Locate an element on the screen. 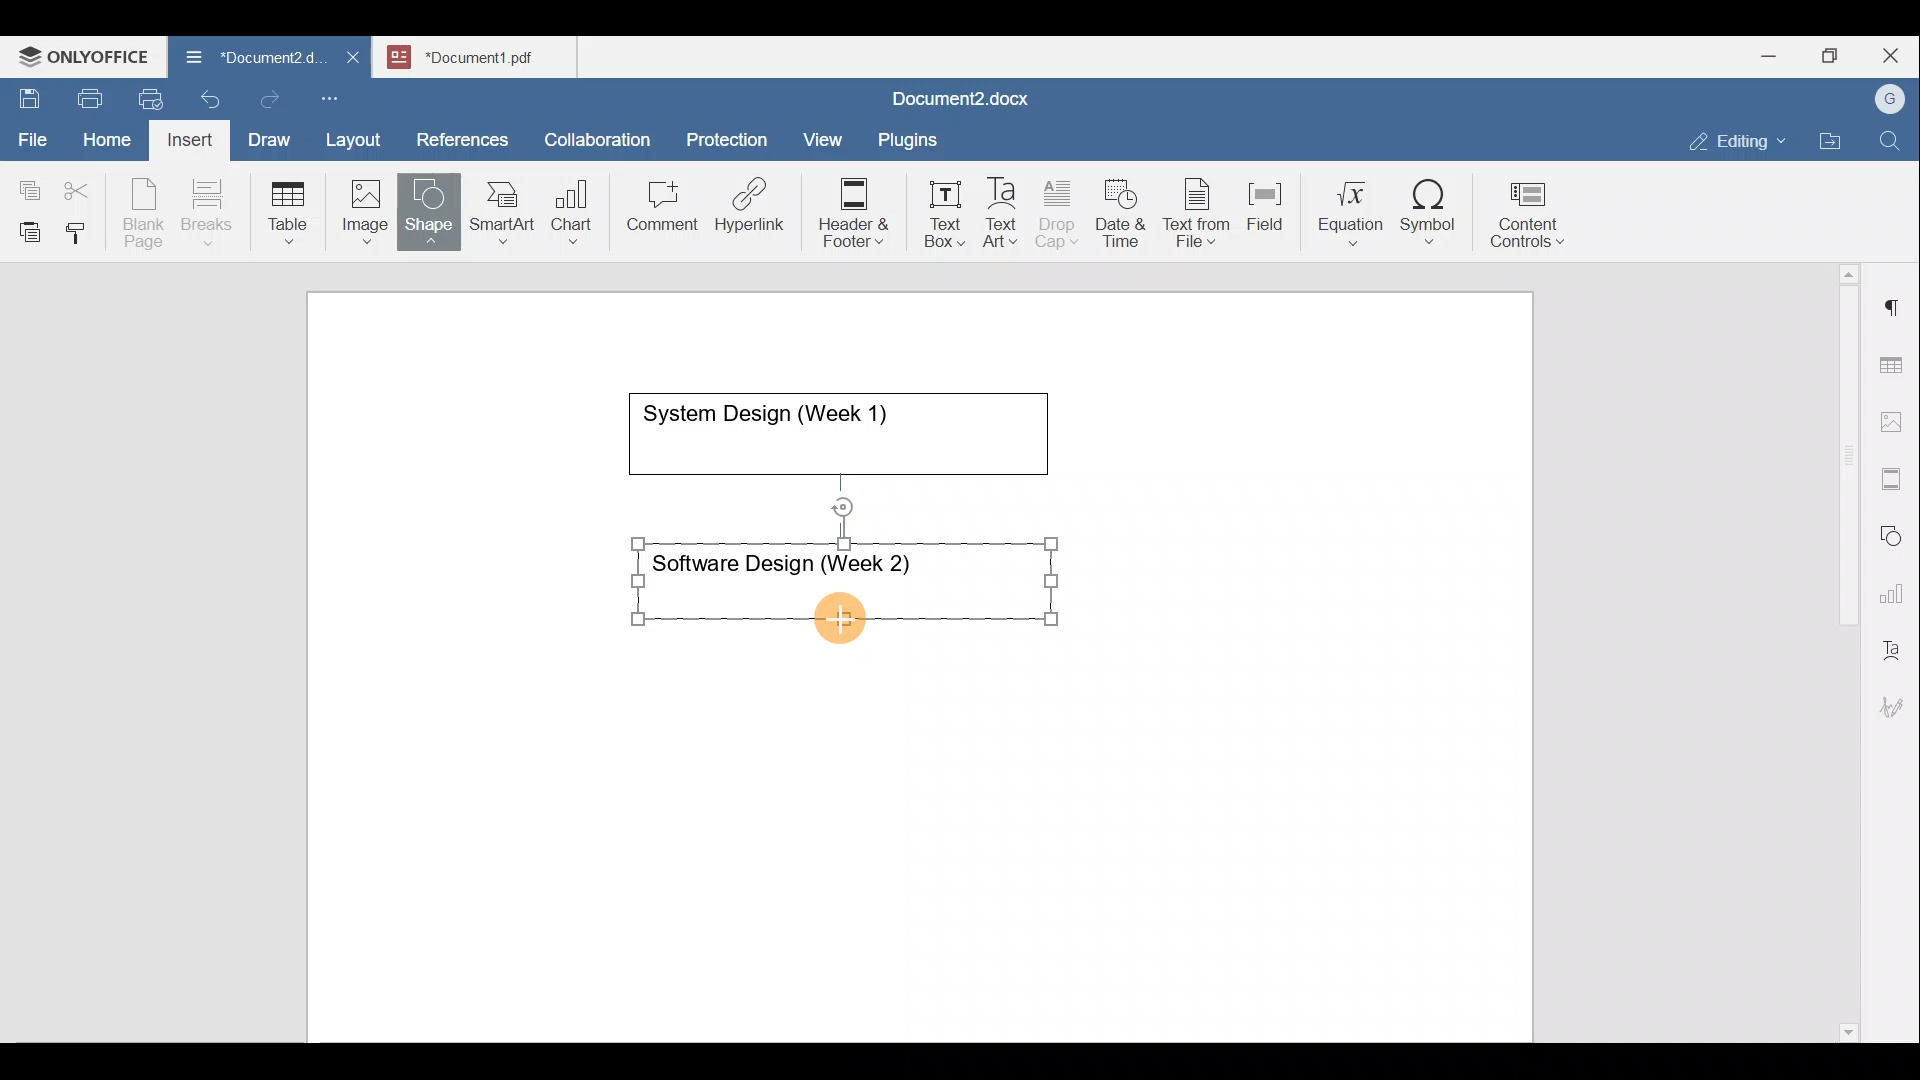 The height and width of the screenshot is (1080, 1920). Content controls is located at coordinates (1531, 221).